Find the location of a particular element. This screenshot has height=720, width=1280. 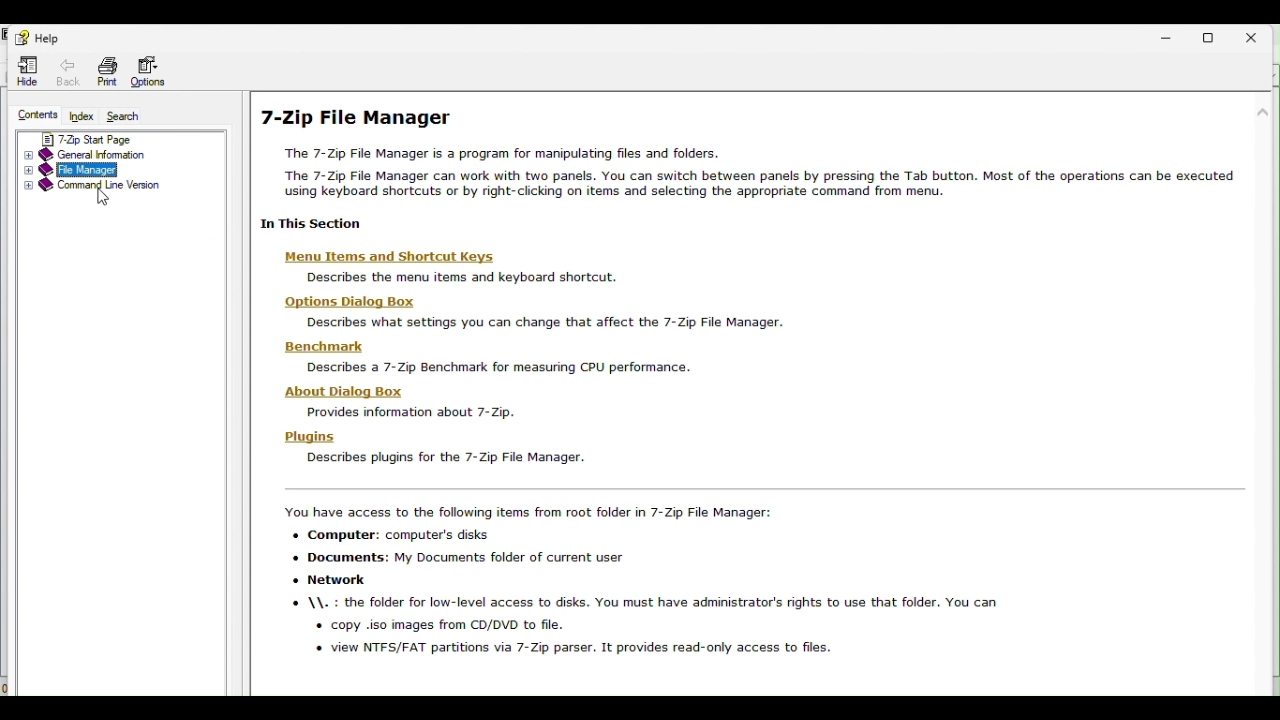

description of menu items and shortcut is located at coordinates (461, 277).